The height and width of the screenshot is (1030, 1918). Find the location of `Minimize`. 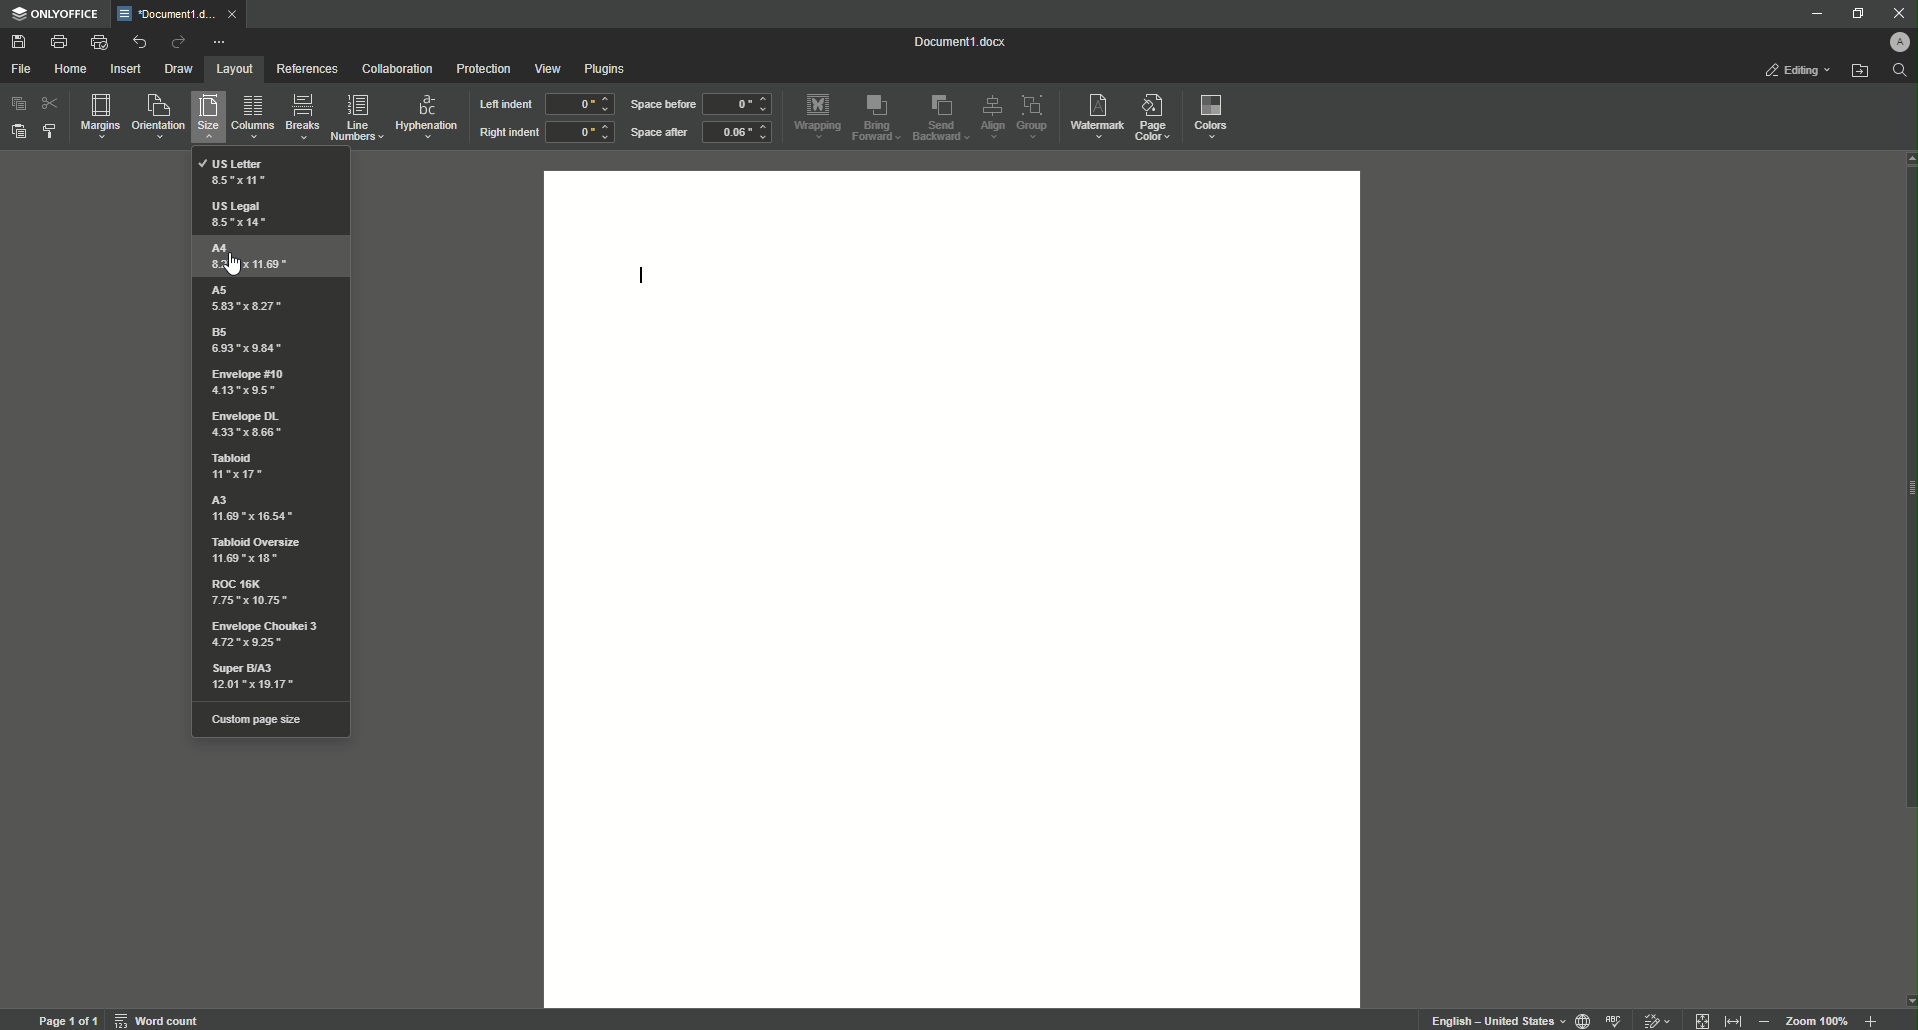

Minimize is located at coordinates (1813, 15).